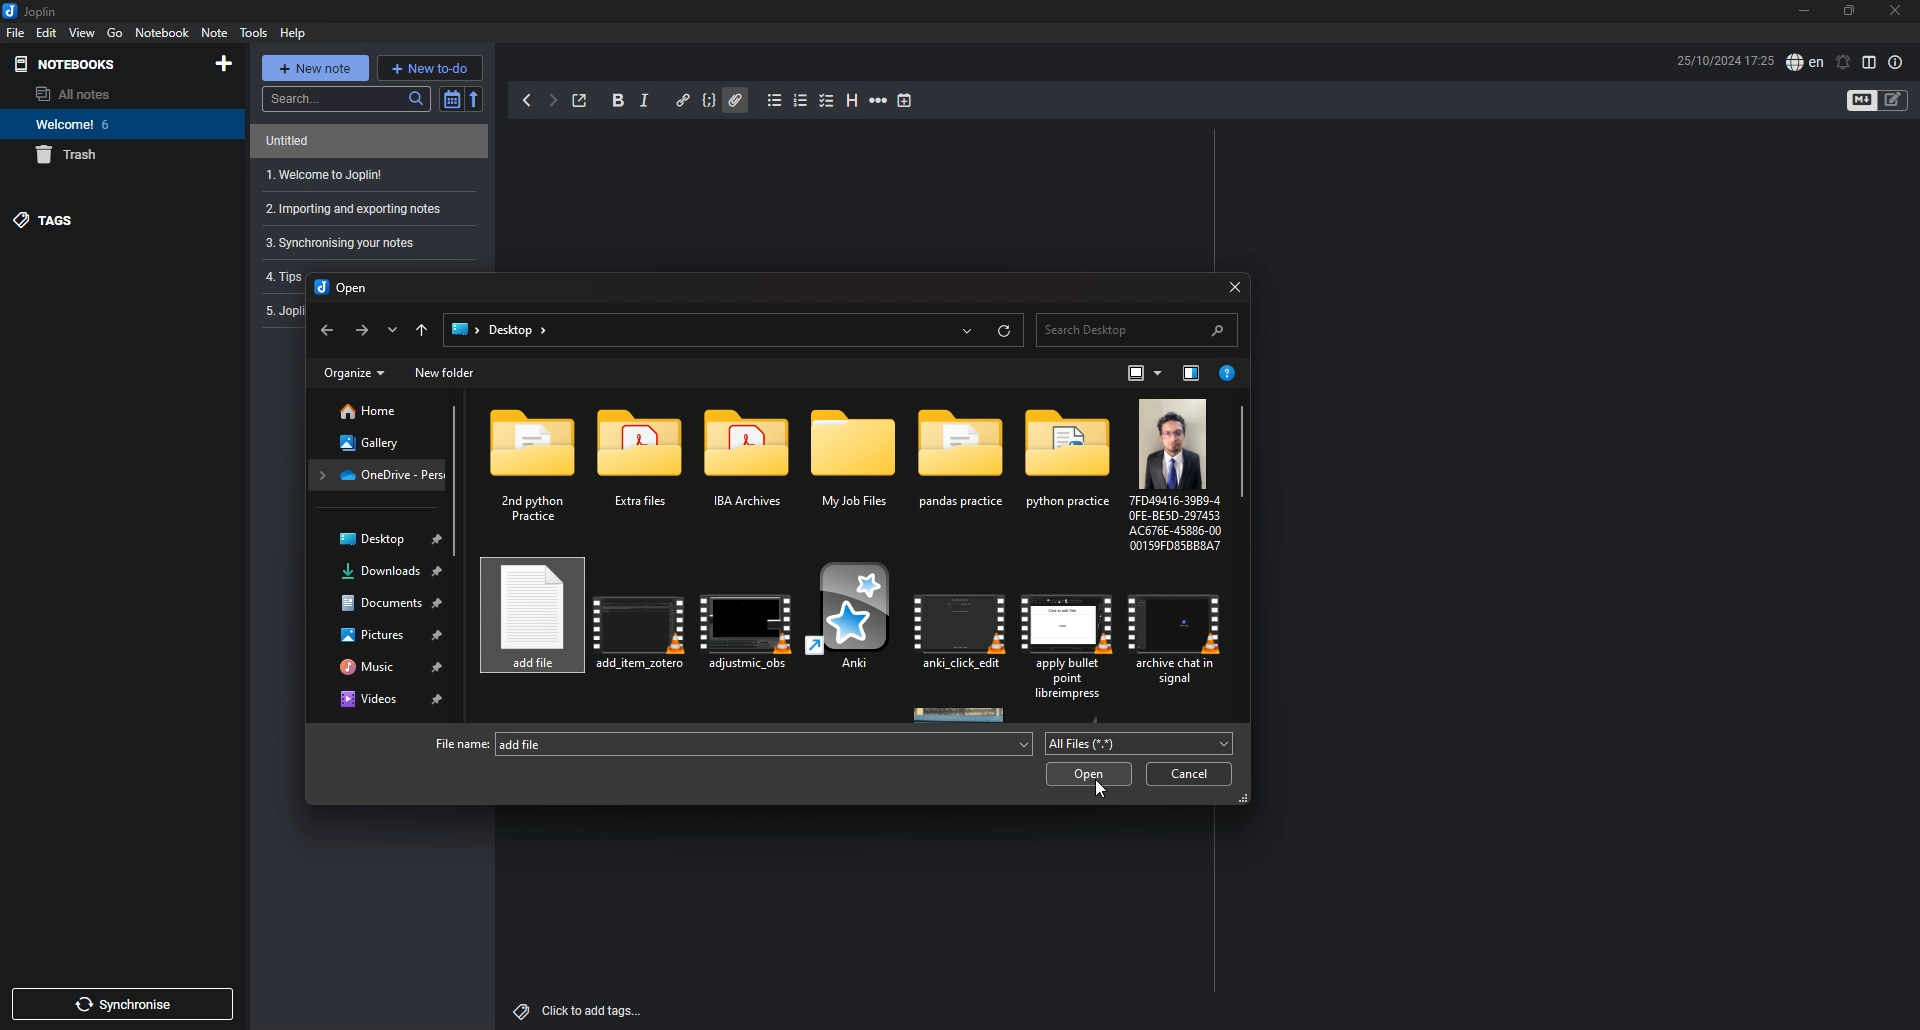 The height and width of the screenshot is (1030, 1920). What do you see at coordinates (15, 32) in the screenshot?
I see `file` at bounding box center [15, 32].